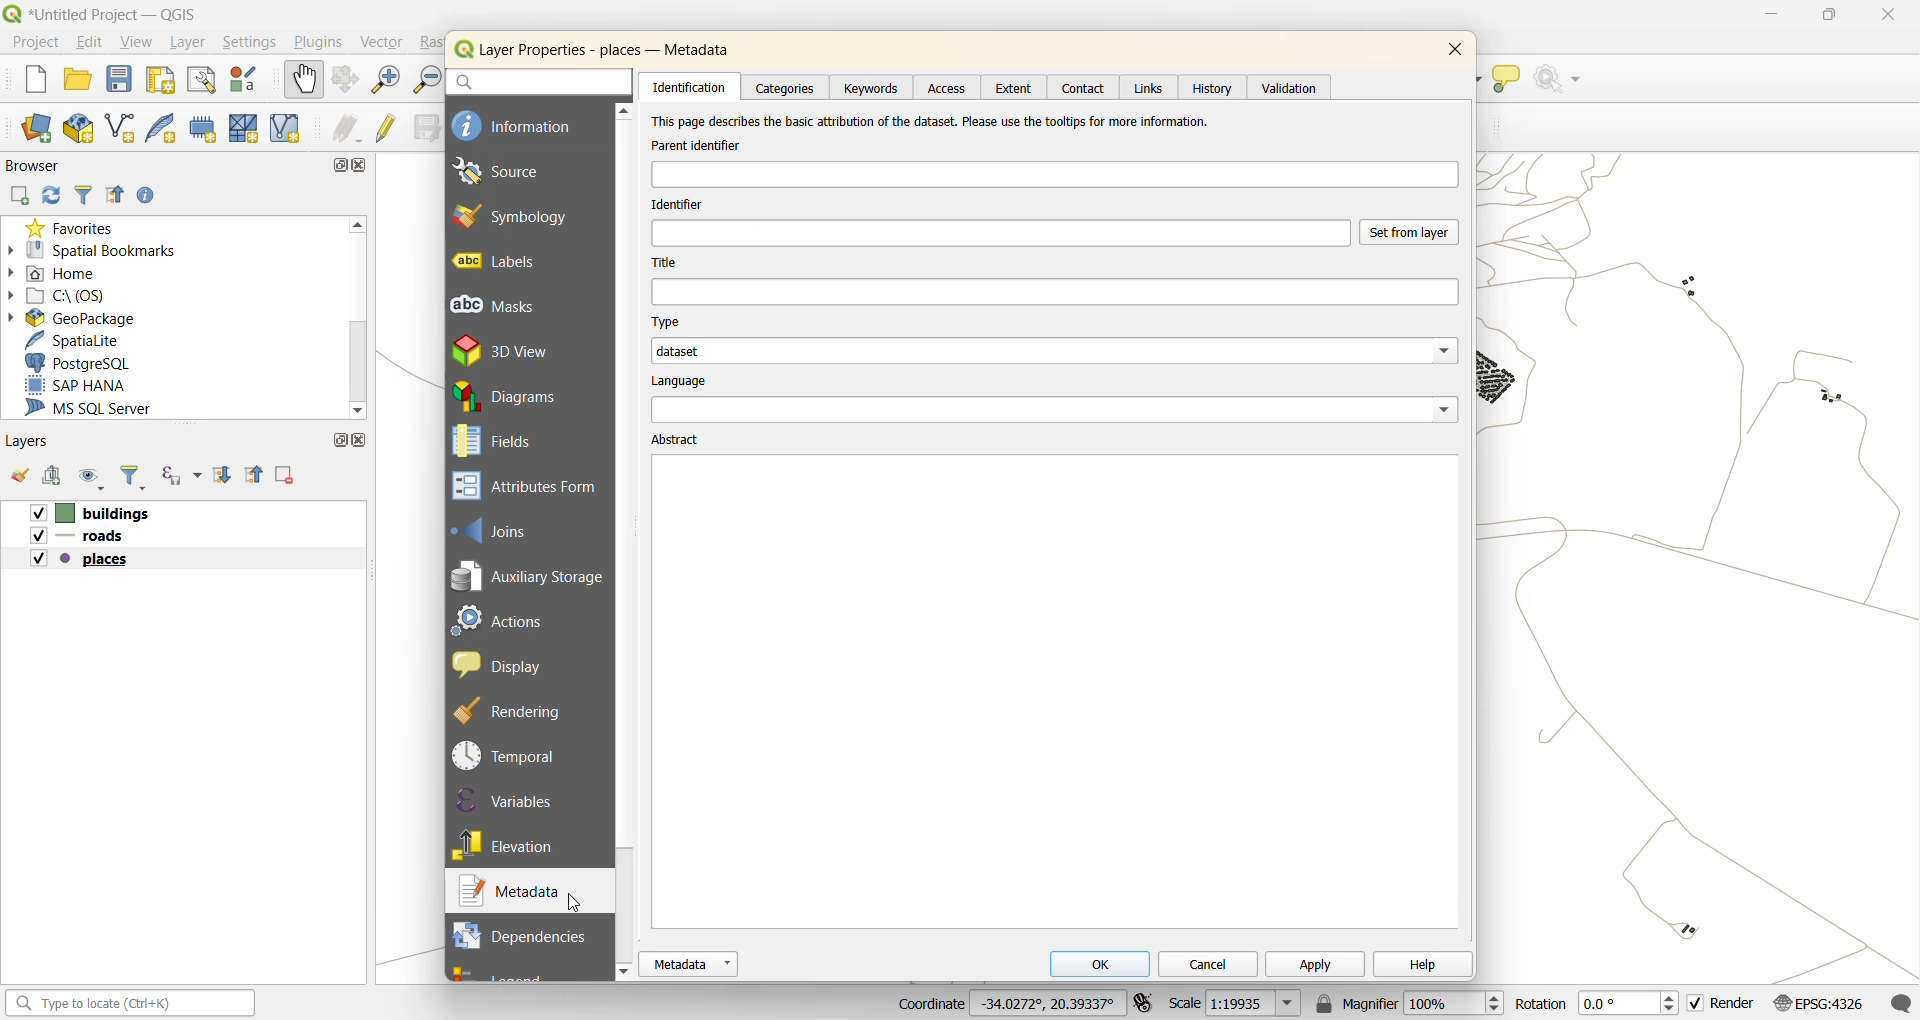 The height and width of the screenshot is (1020, 1920). Describe the element at coordinates (66, 273) in the screenshot. I see `home` at that location.